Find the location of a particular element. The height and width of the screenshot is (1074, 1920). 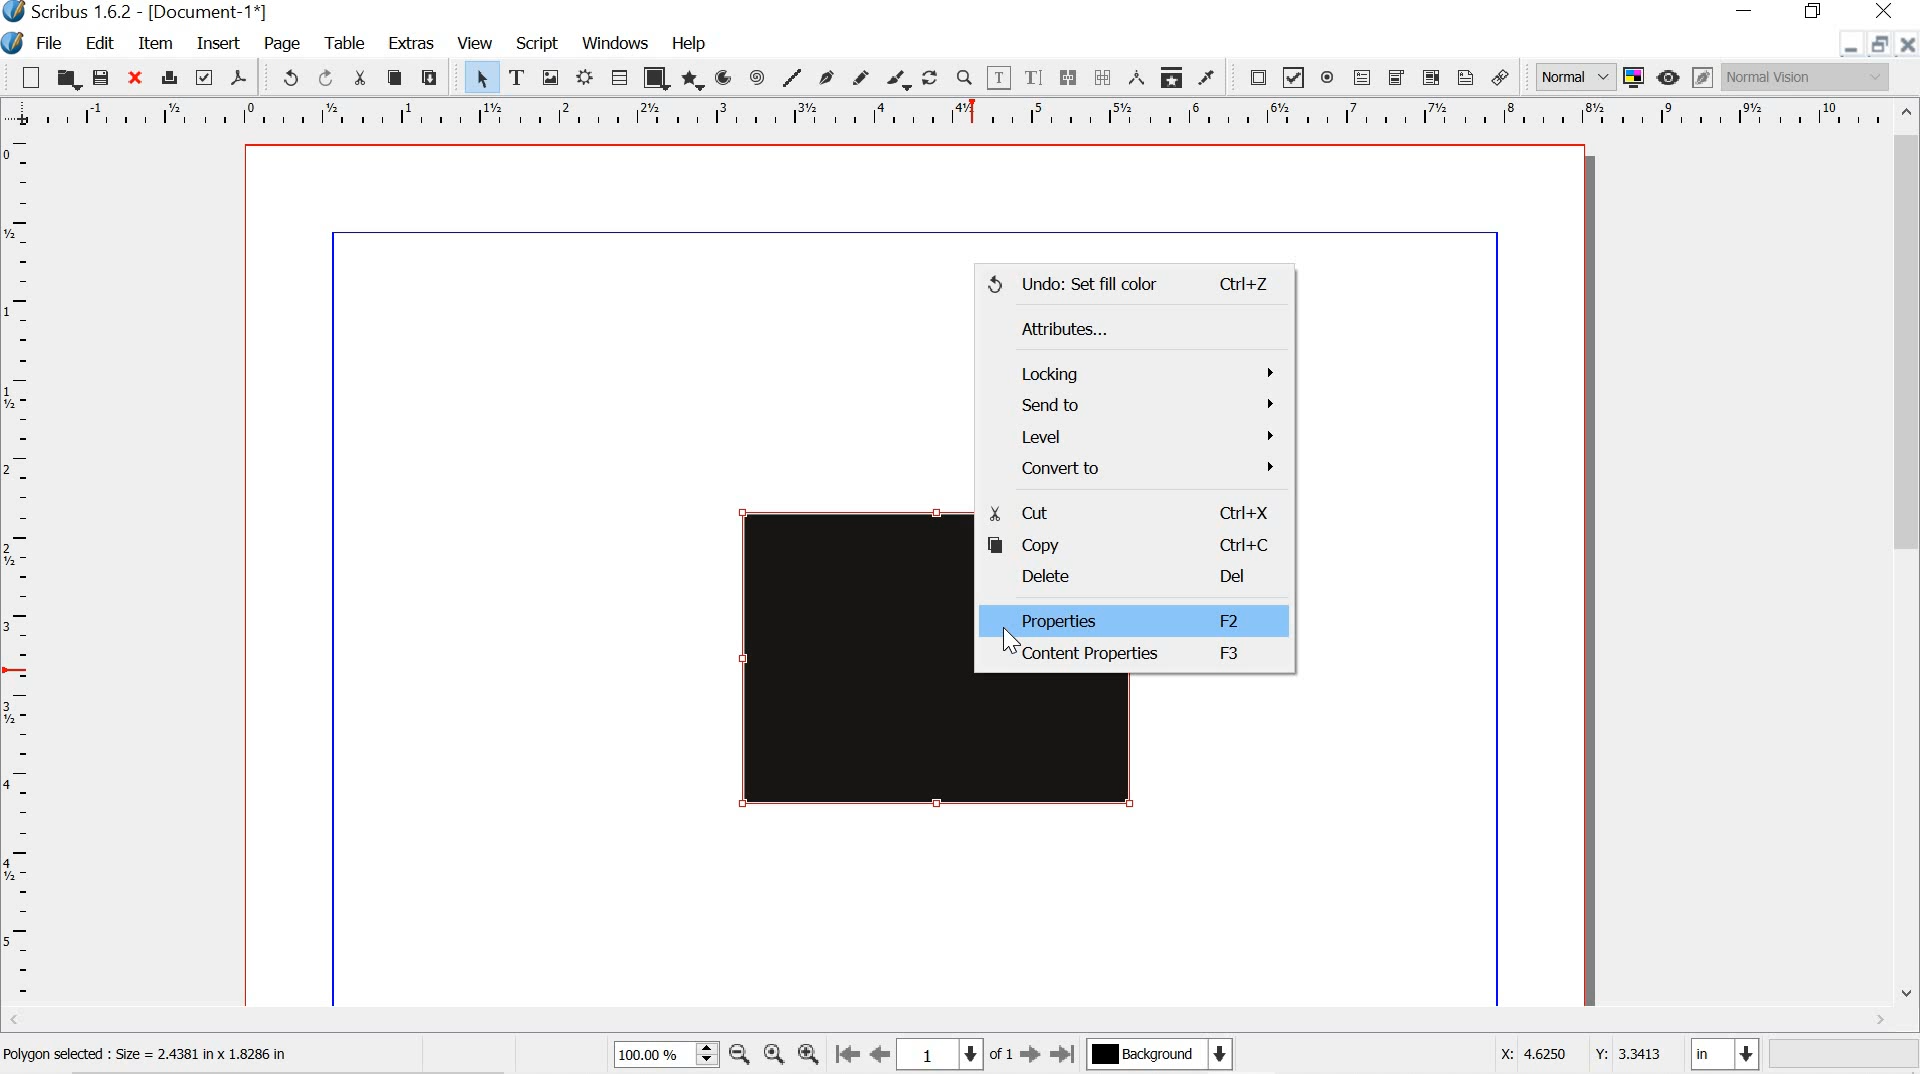

polygon is located at coordinates (692, 82).